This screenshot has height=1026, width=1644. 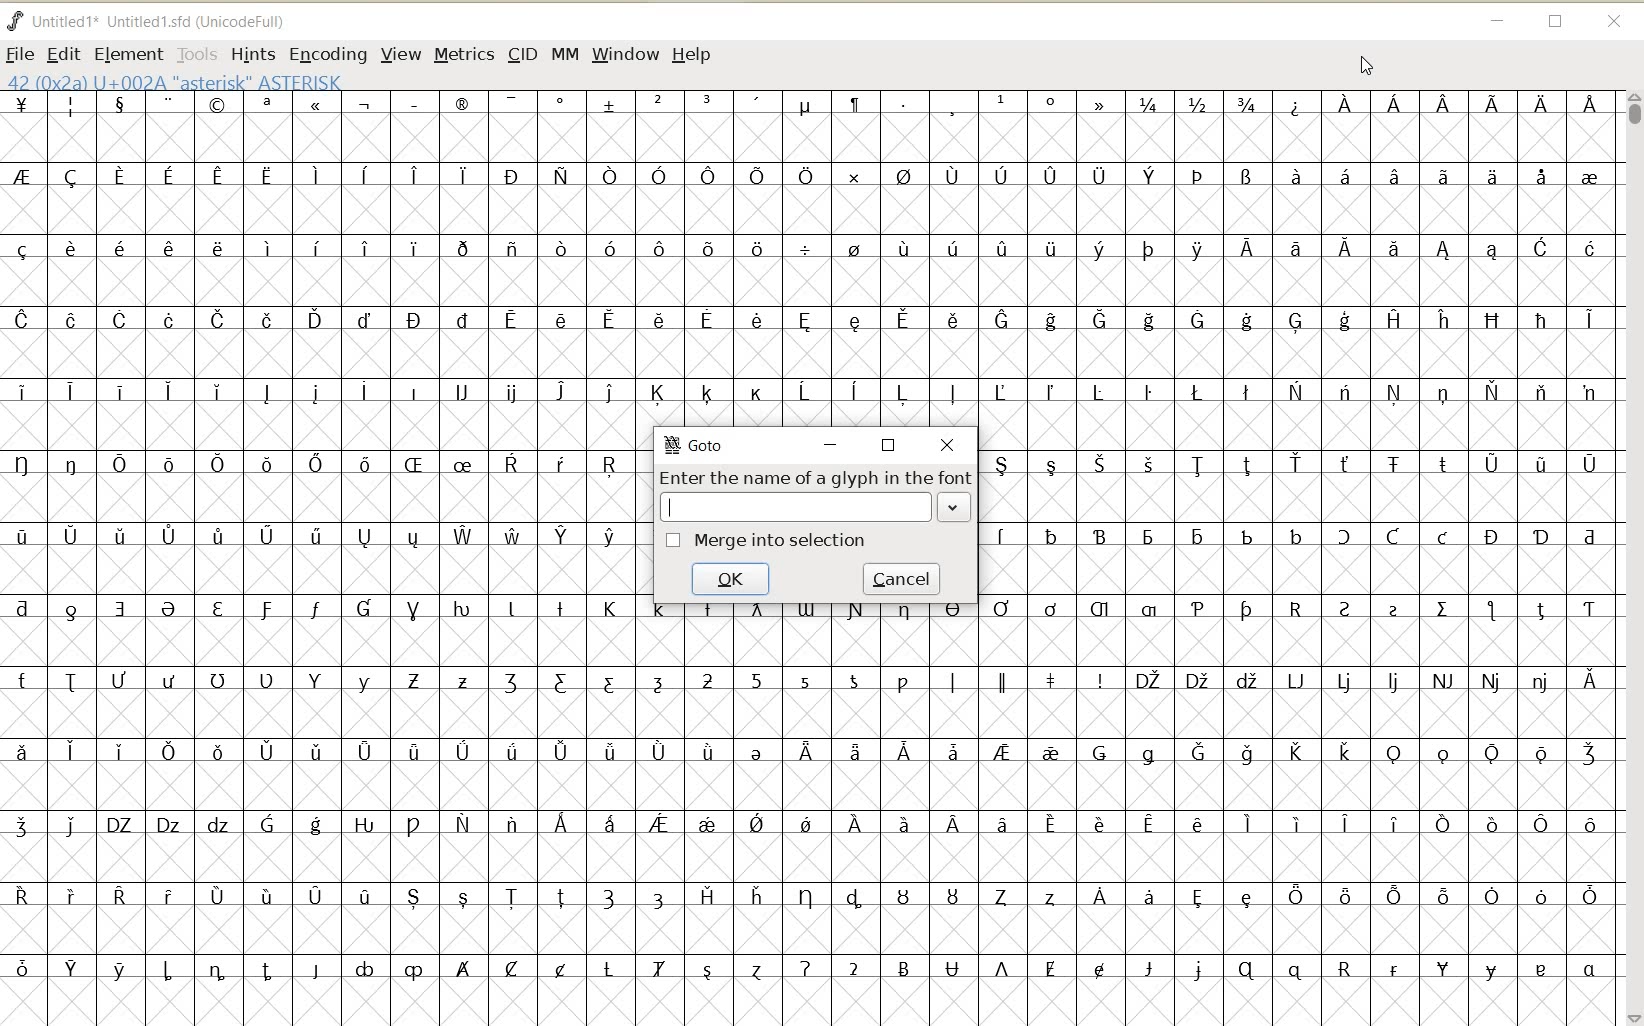 I want to click on ENCODING, so click(x=327, y=55).